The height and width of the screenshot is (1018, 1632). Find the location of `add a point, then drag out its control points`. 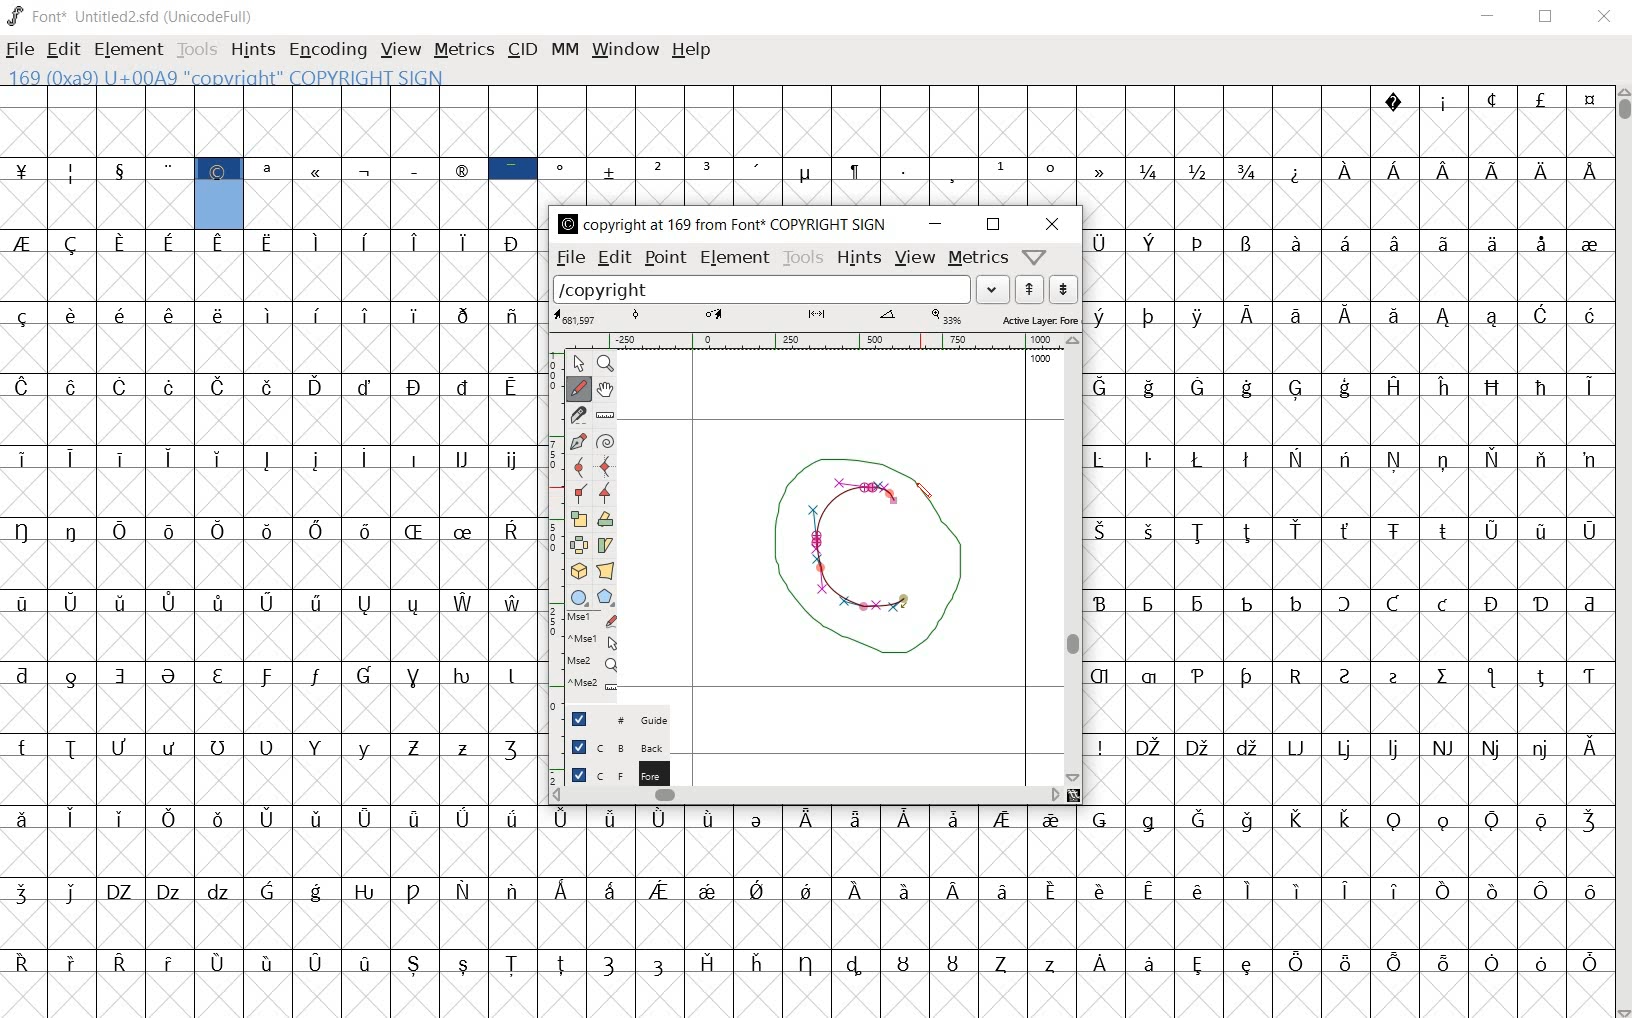

add a point, then drag out its control points is located at coordinates (578, 440).